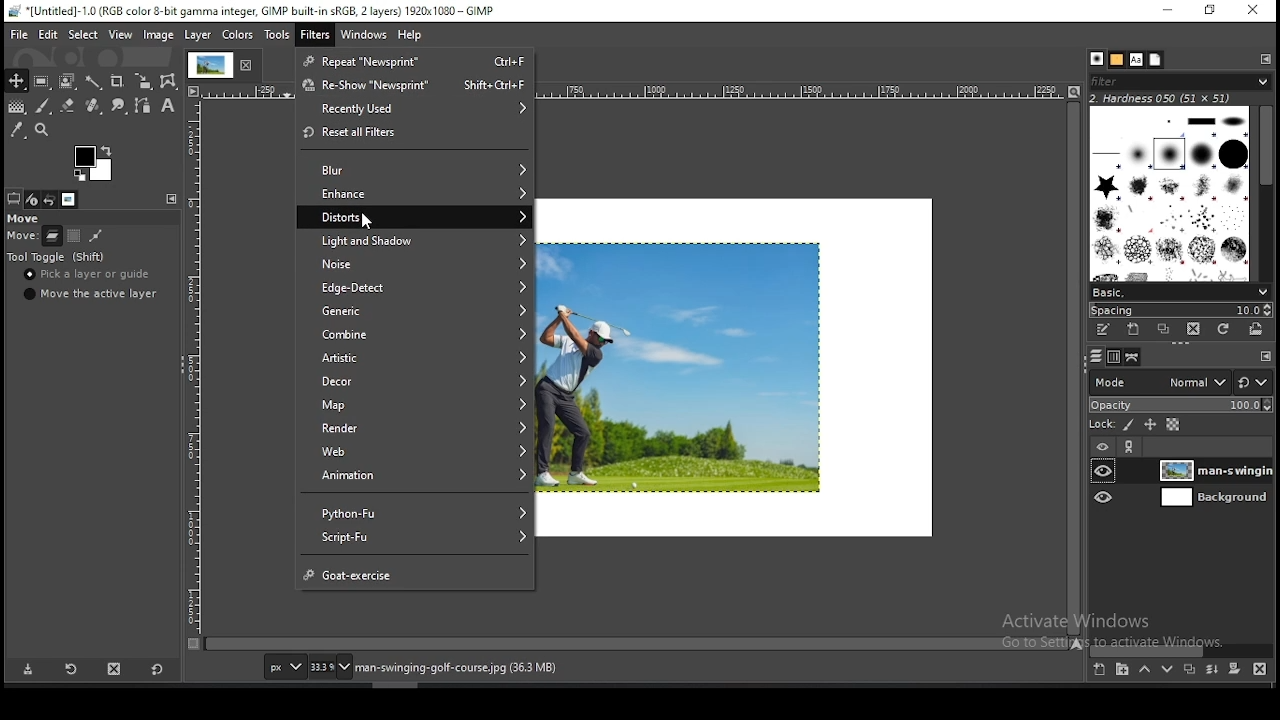 Image resolution: width=1280 pixels, height=720 pixels. What do you see at coordinates (93, 106) in the screenshot?
I see `healing tool` at bounding box center [93, 106].